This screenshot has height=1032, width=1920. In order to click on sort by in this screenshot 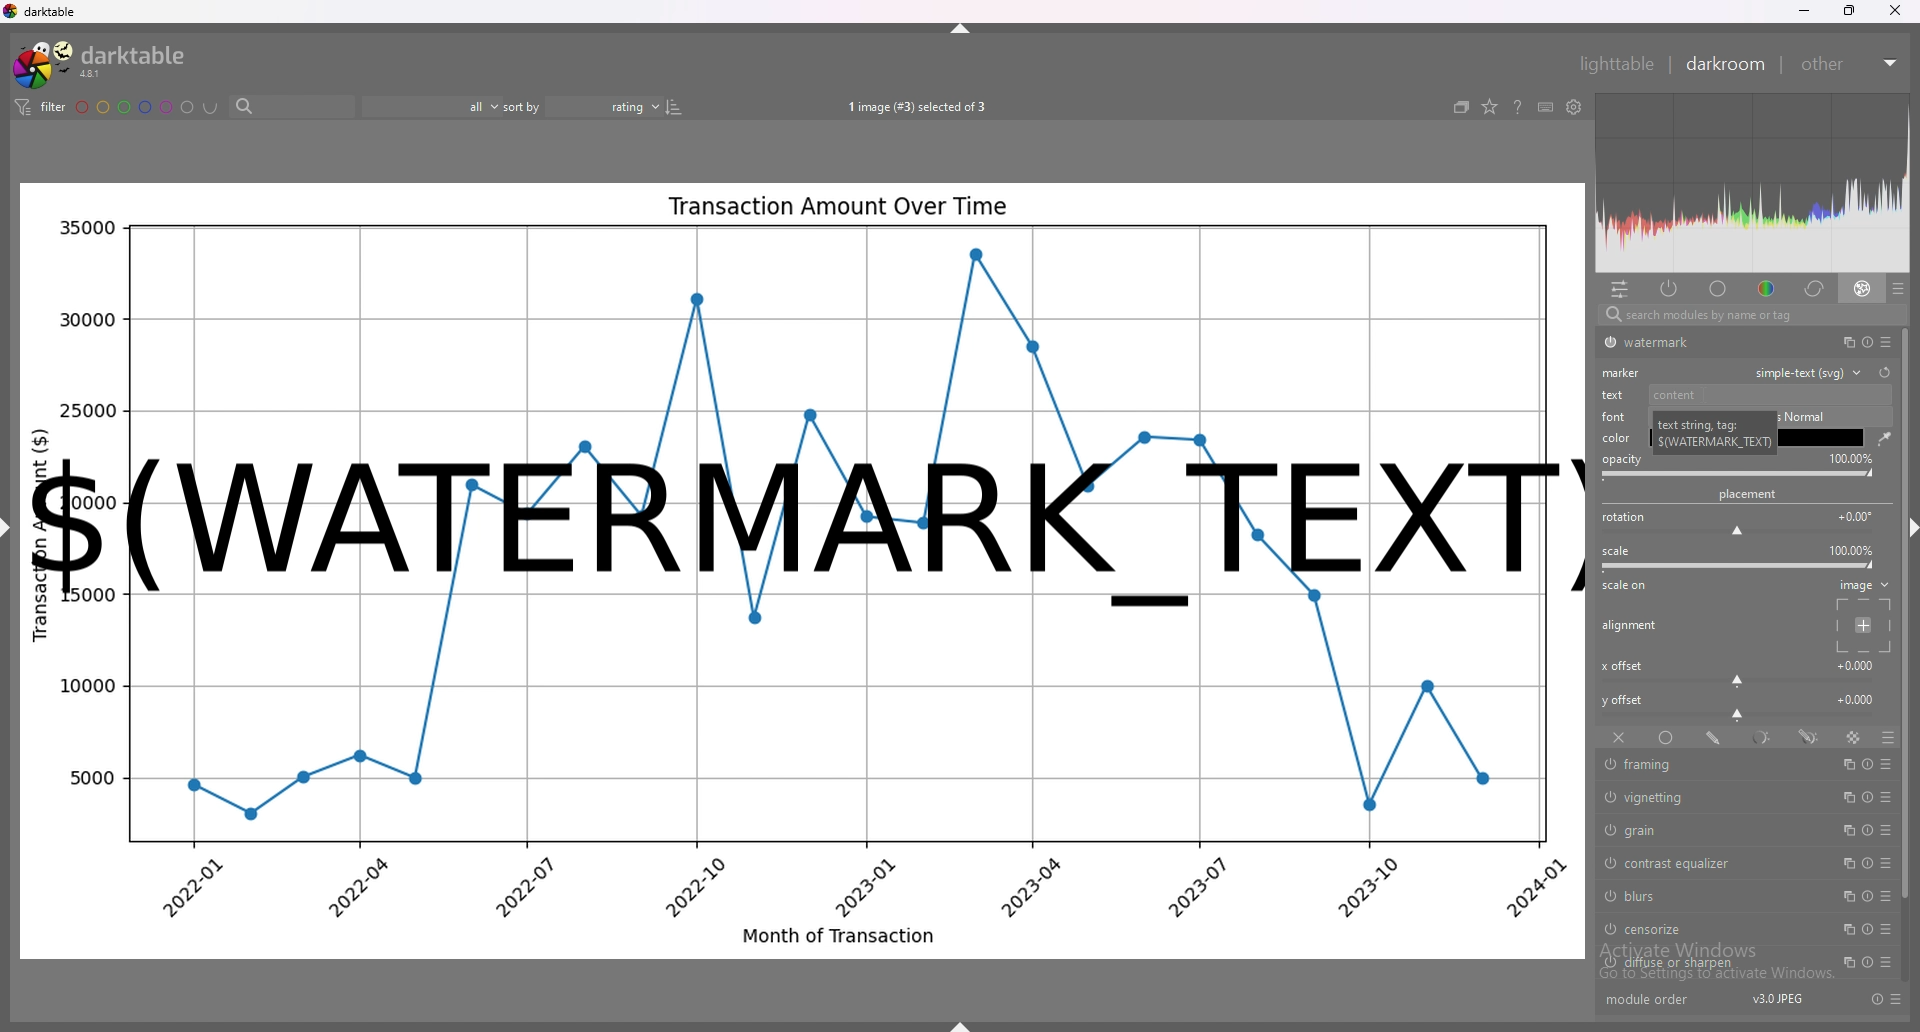, I will do `click(582, 104)`.